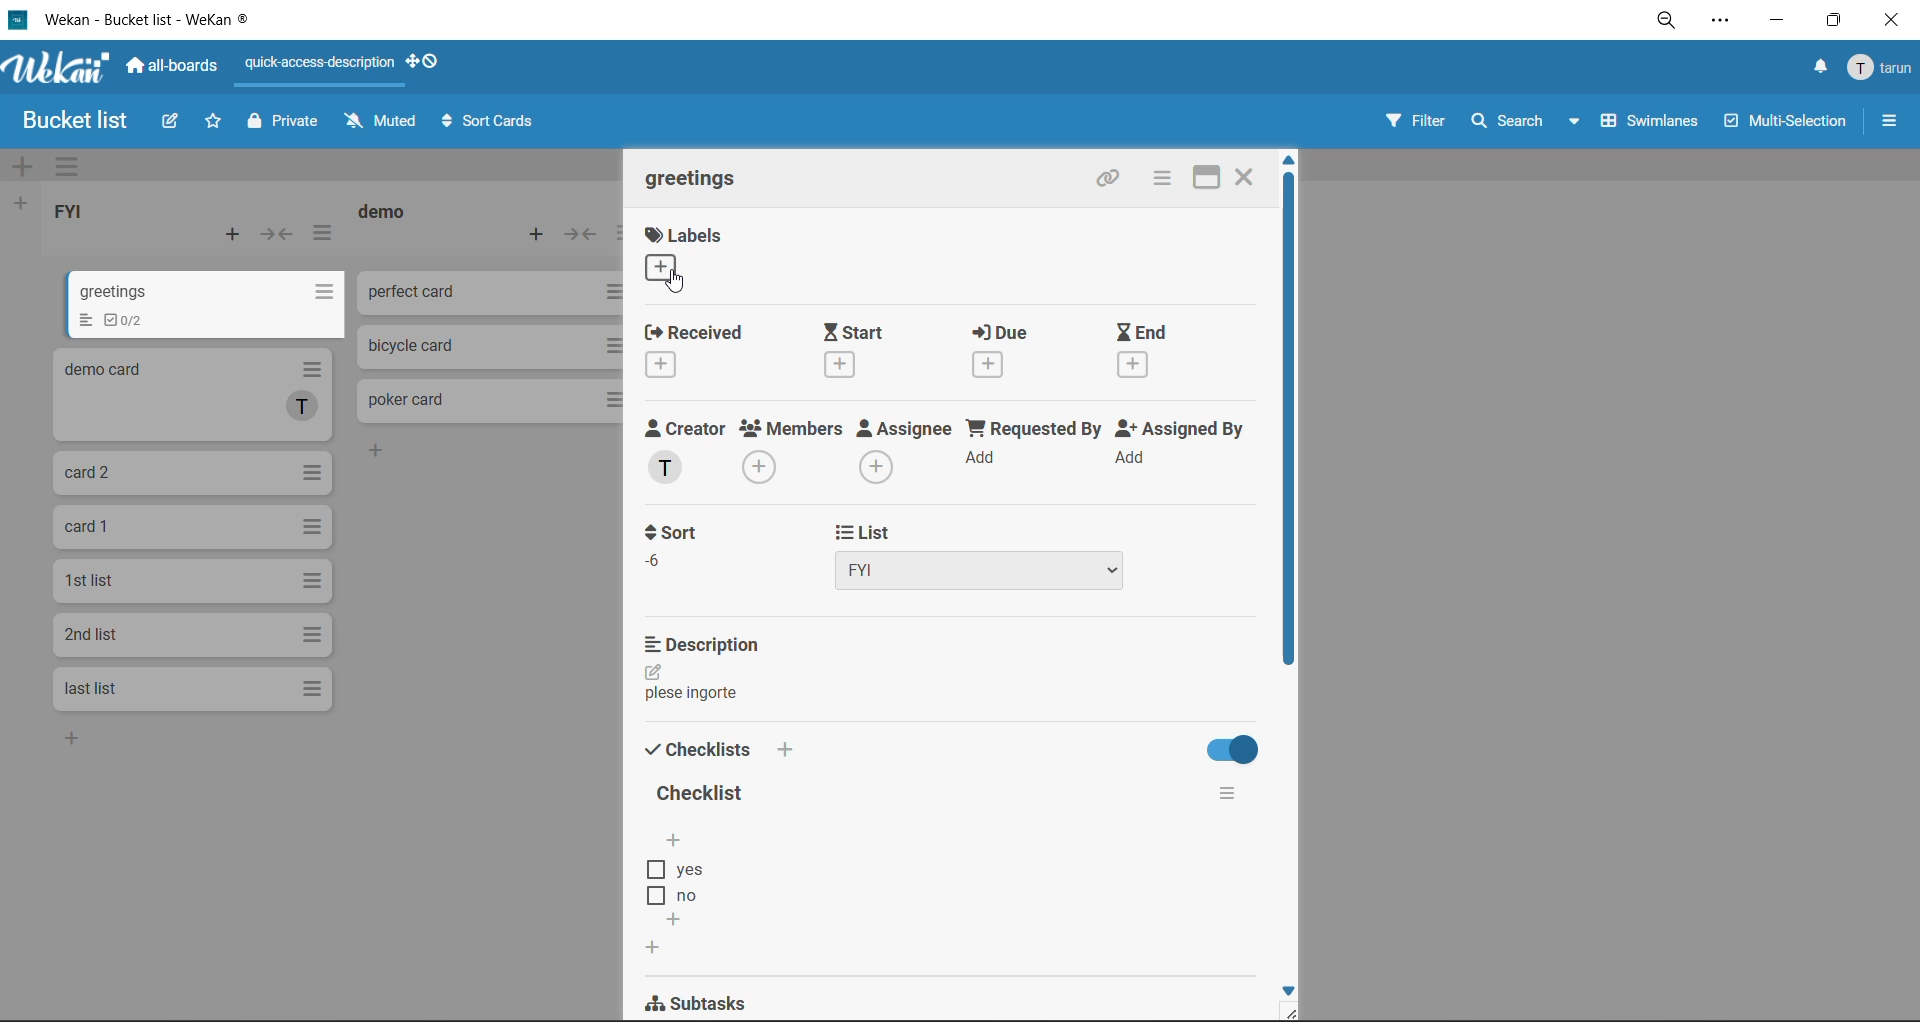 Image resolution: width=1920 pixels, height=1022 pixels. Describe the element at coordinates (1109, 180) in the screenshot. I see `copy link` at that location.